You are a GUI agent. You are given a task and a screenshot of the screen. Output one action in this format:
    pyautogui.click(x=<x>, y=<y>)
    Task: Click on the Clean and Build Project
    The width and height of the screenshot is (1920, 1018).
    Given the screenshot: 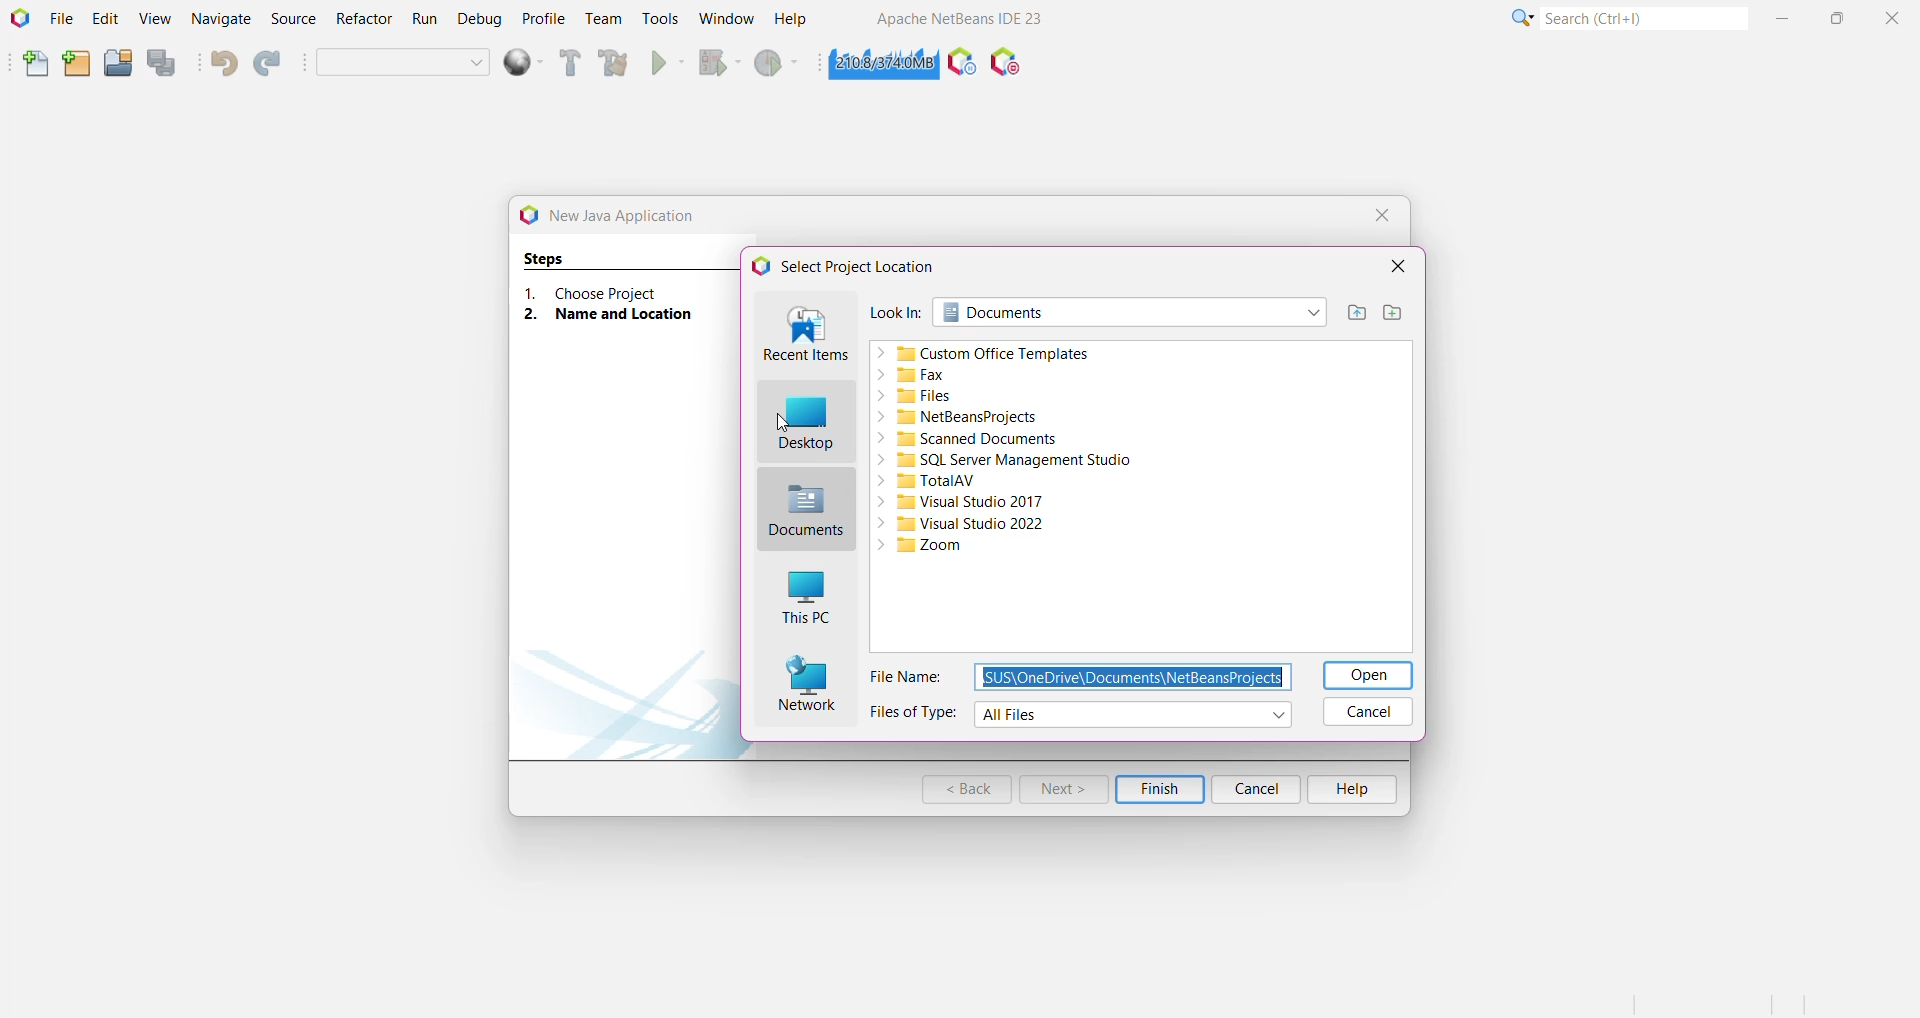 What is the action you would take?
    pyautogui.click(x=613, y=63)
    